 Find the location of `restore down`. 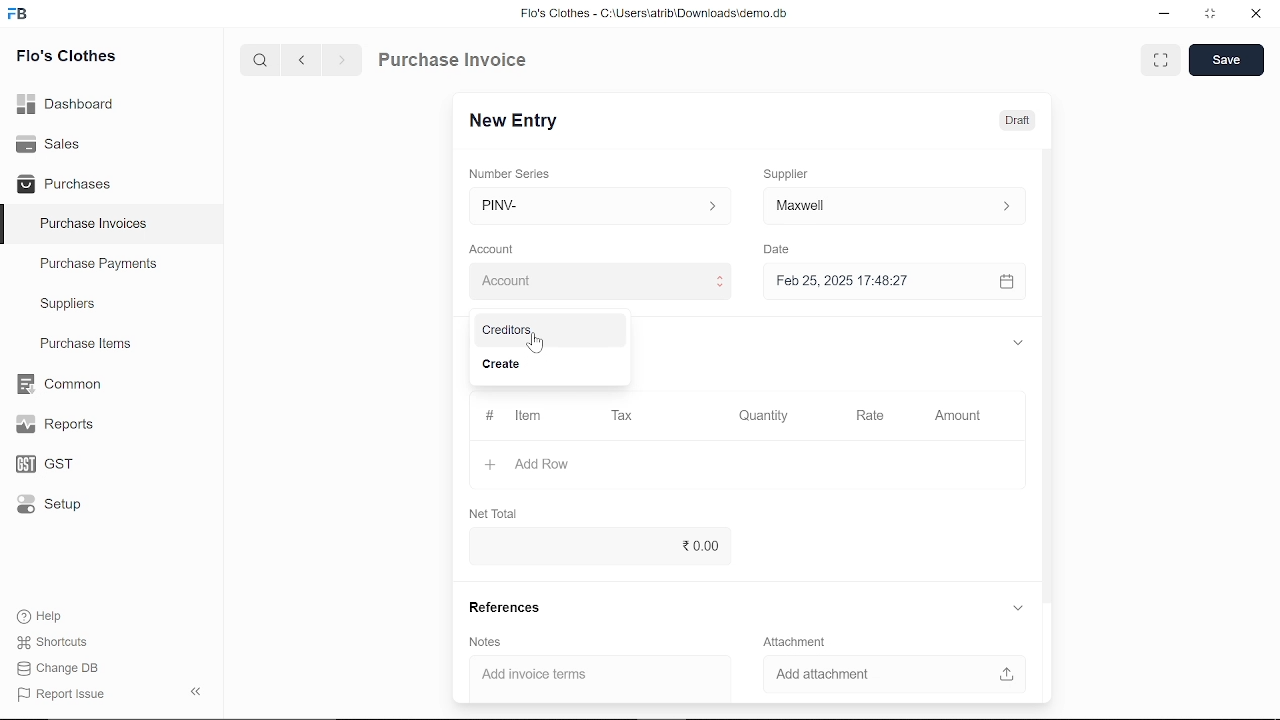

restore down is located at coordinates (1214, 15).